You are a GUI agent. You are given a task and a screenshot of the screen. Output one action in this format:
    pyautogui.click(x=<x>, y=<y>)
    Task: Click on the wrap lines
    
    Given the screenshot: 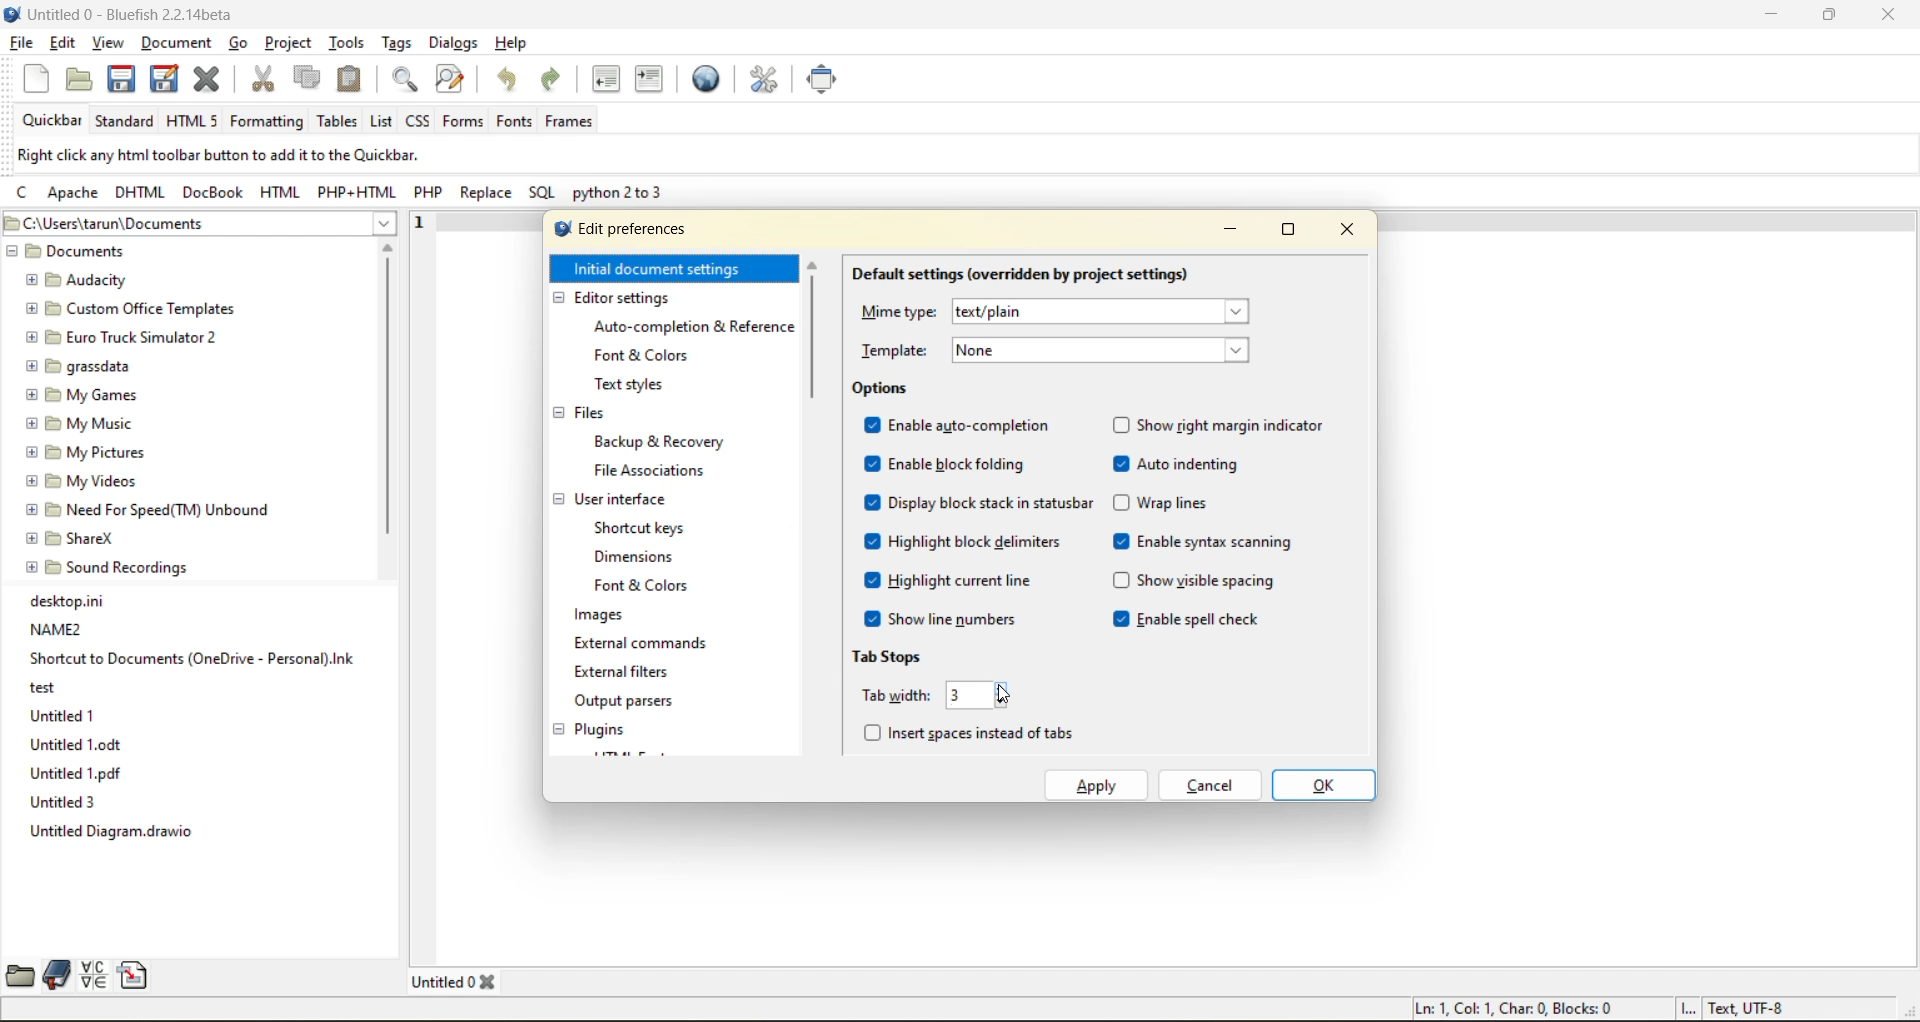 What is the action you would take?
    pyautogui.click(x=1165, y=502)
    